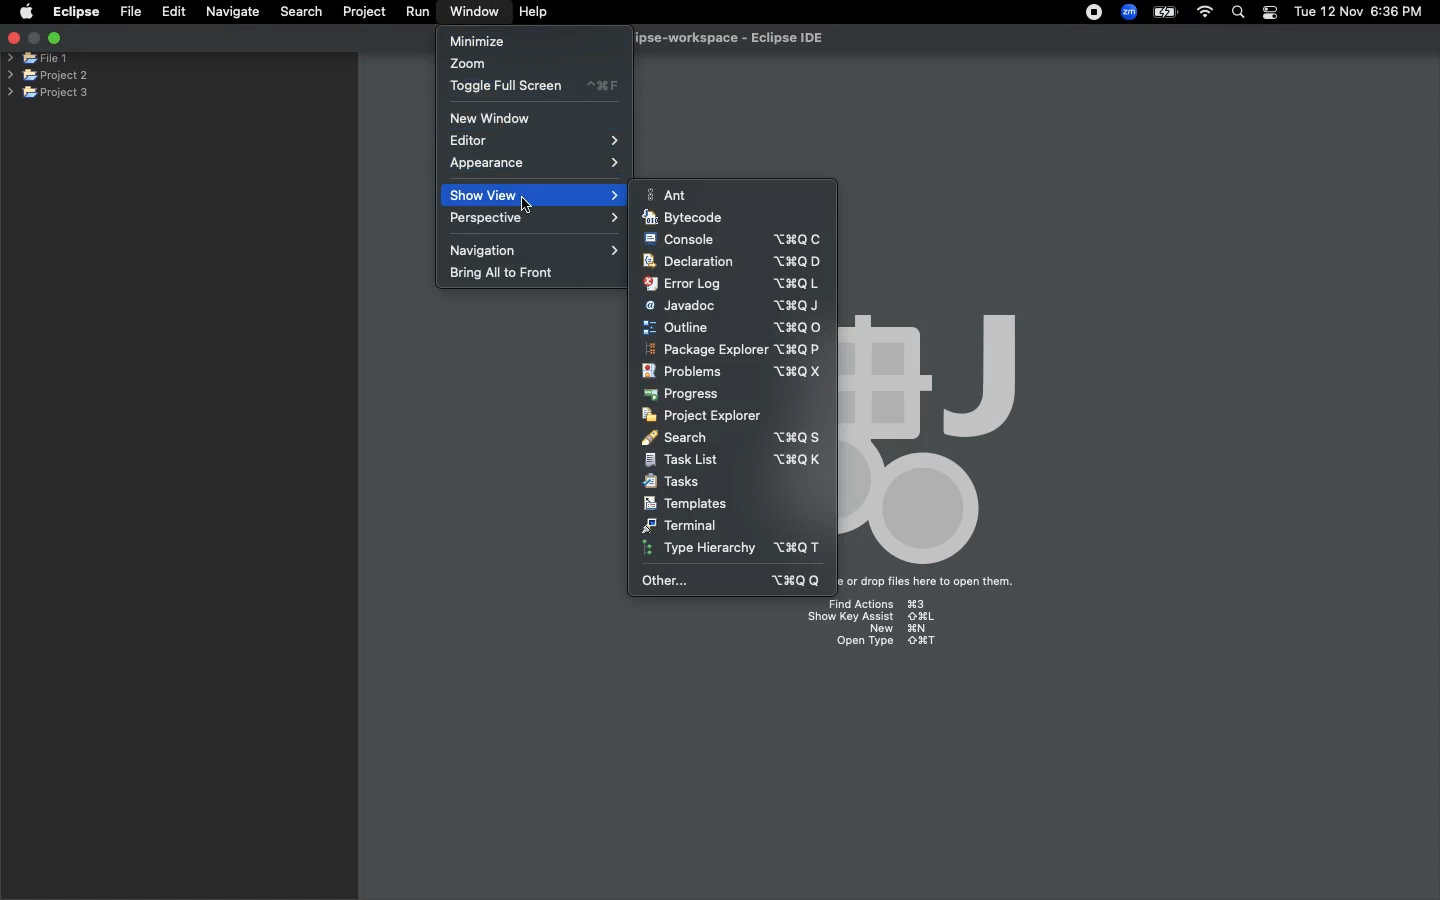 This screenshot has width=1440, height=900. Describe the element at coordinates (480, 195) in the screenshot. I see `Show view` at that location.